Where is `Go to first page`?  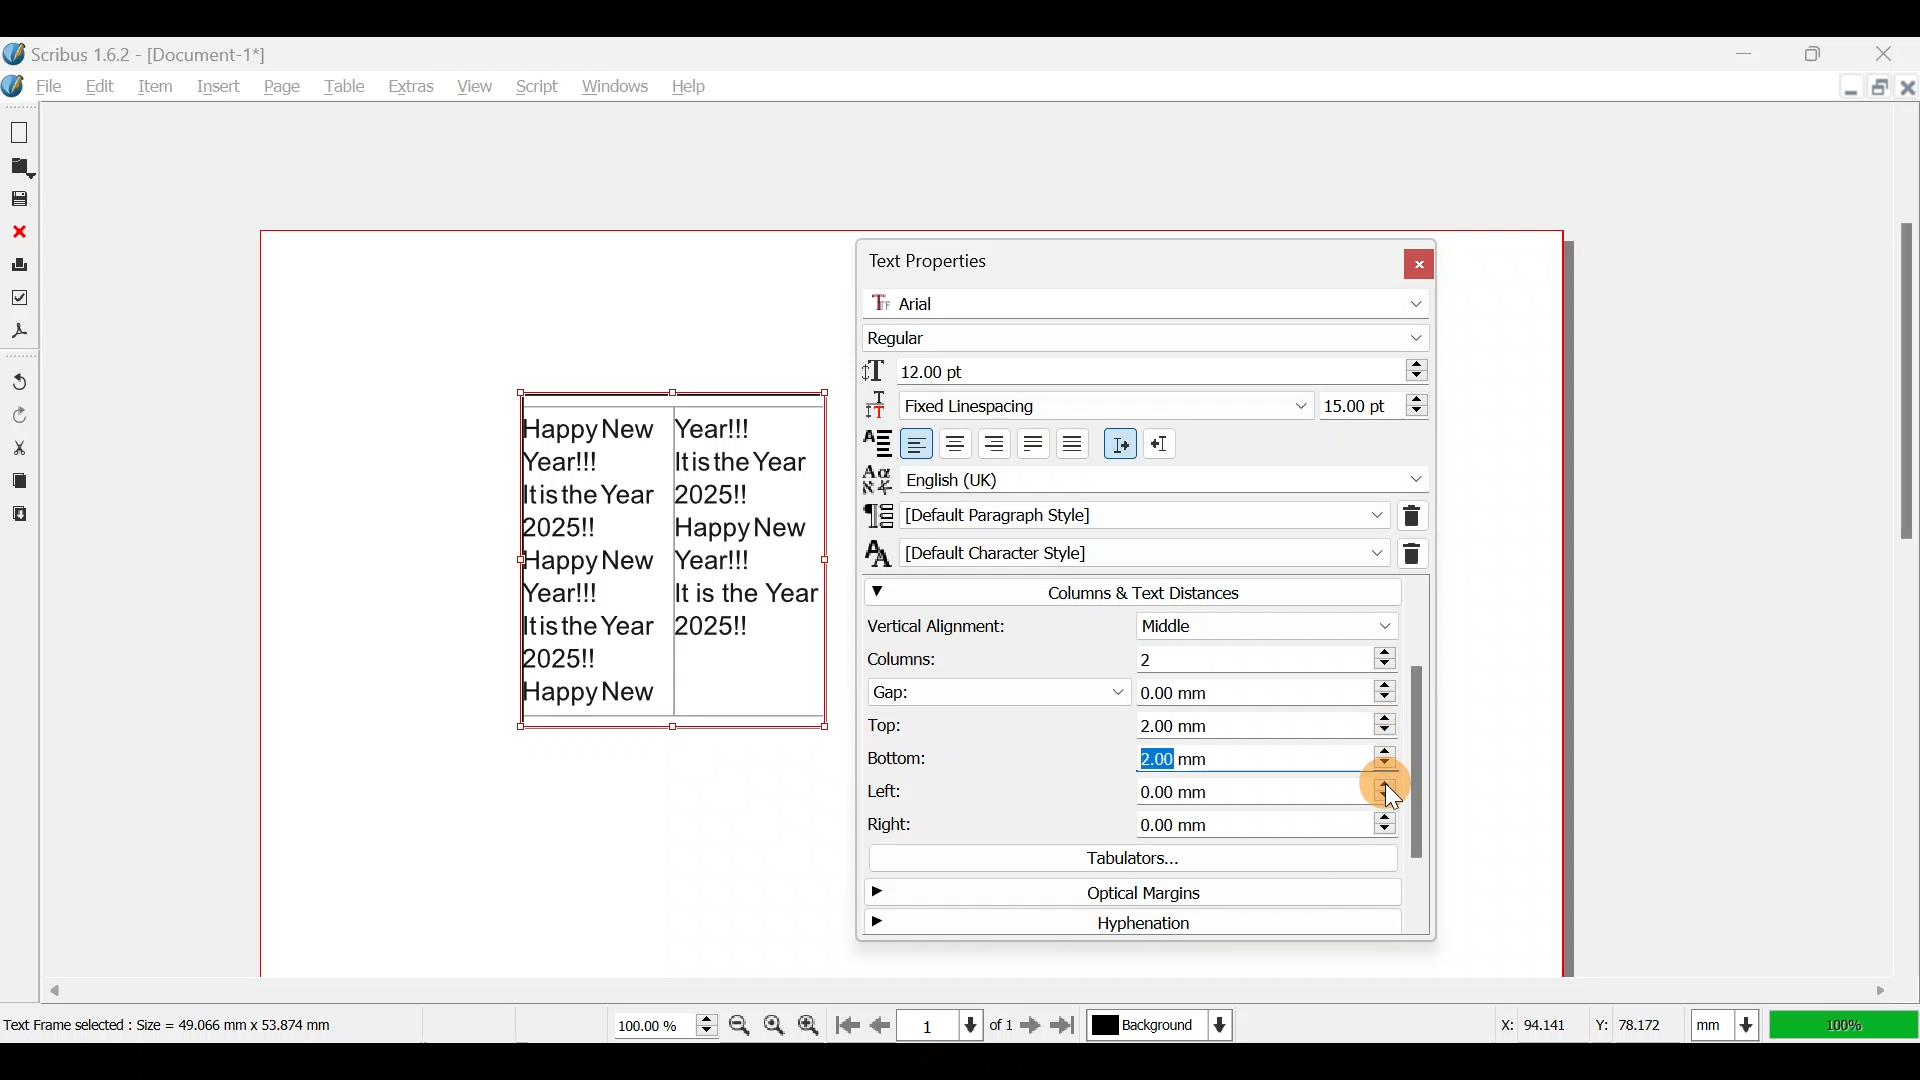
Go to first page is located at coordinates (847, 1021).